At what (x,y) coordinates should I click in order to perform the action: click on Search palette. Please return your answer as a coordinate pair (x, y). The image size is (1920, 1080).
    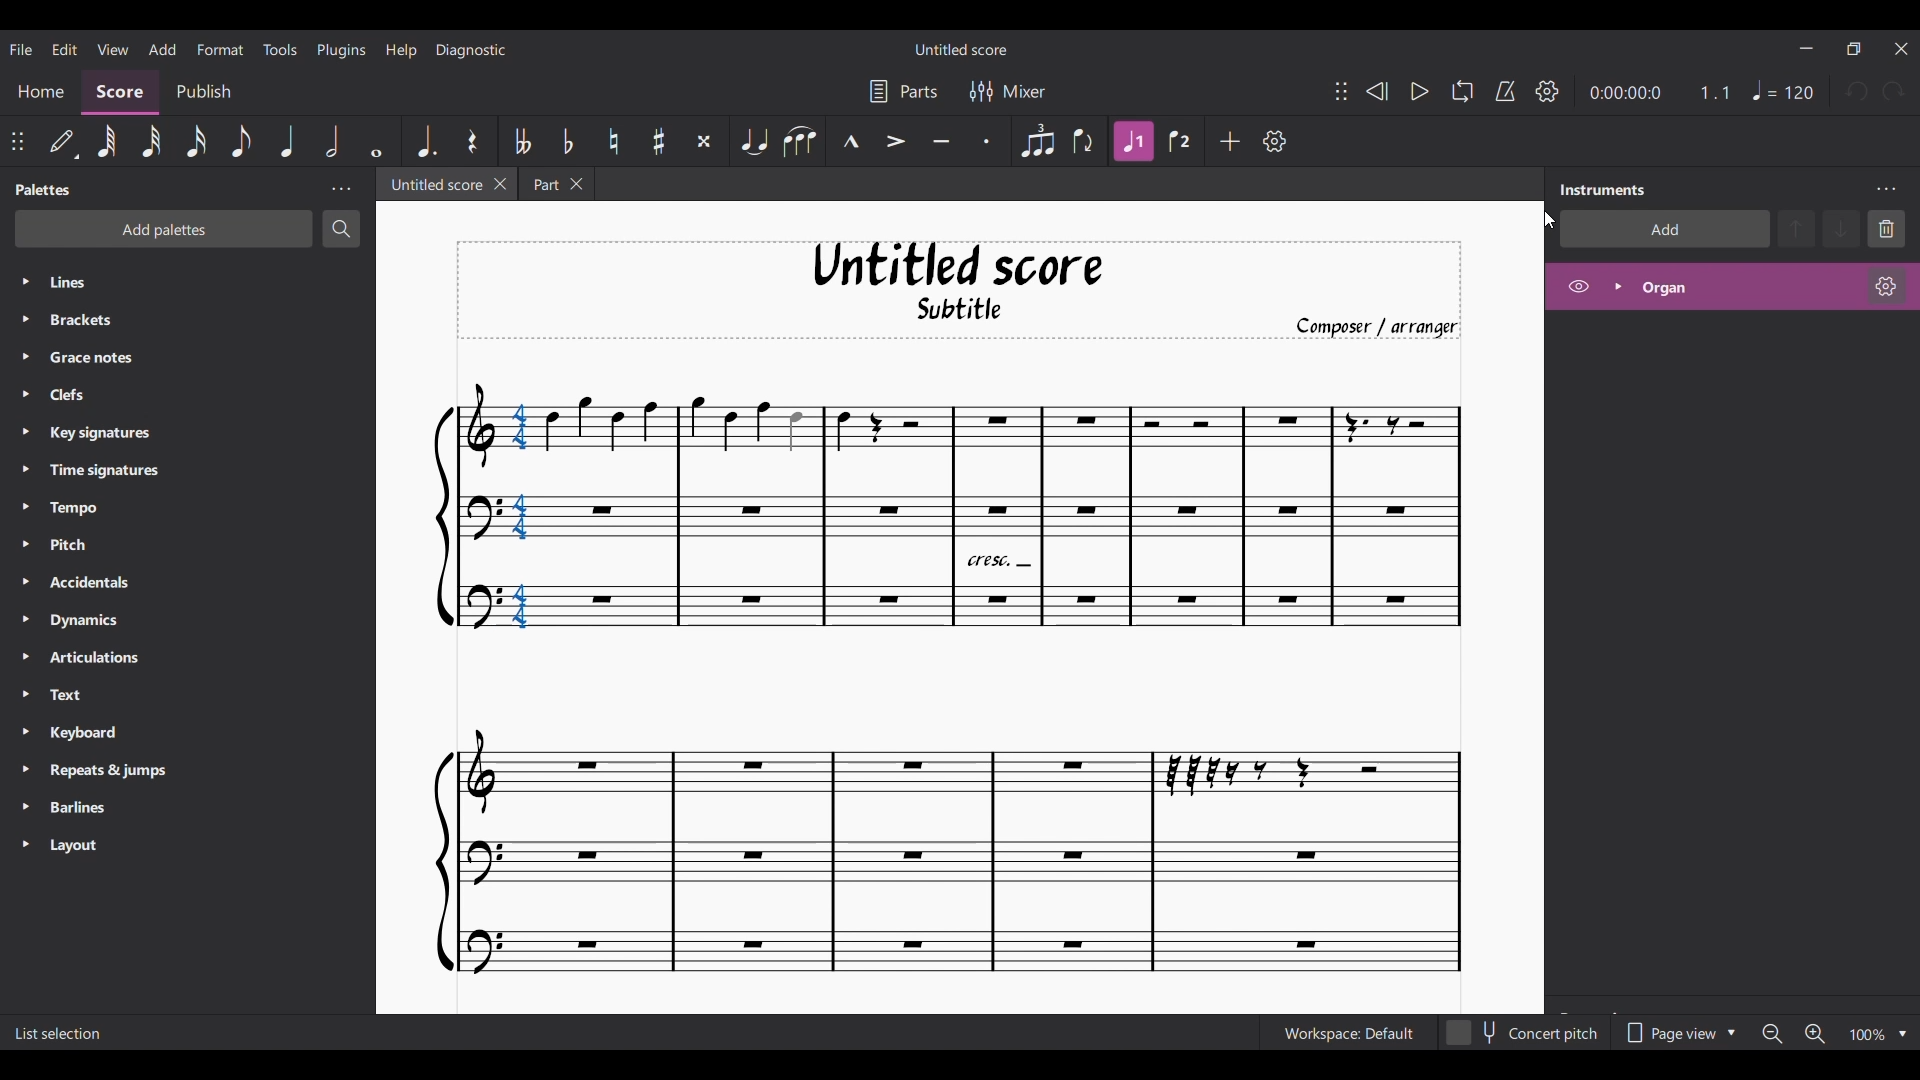
    Looking at the image, I should click on (341, 228).